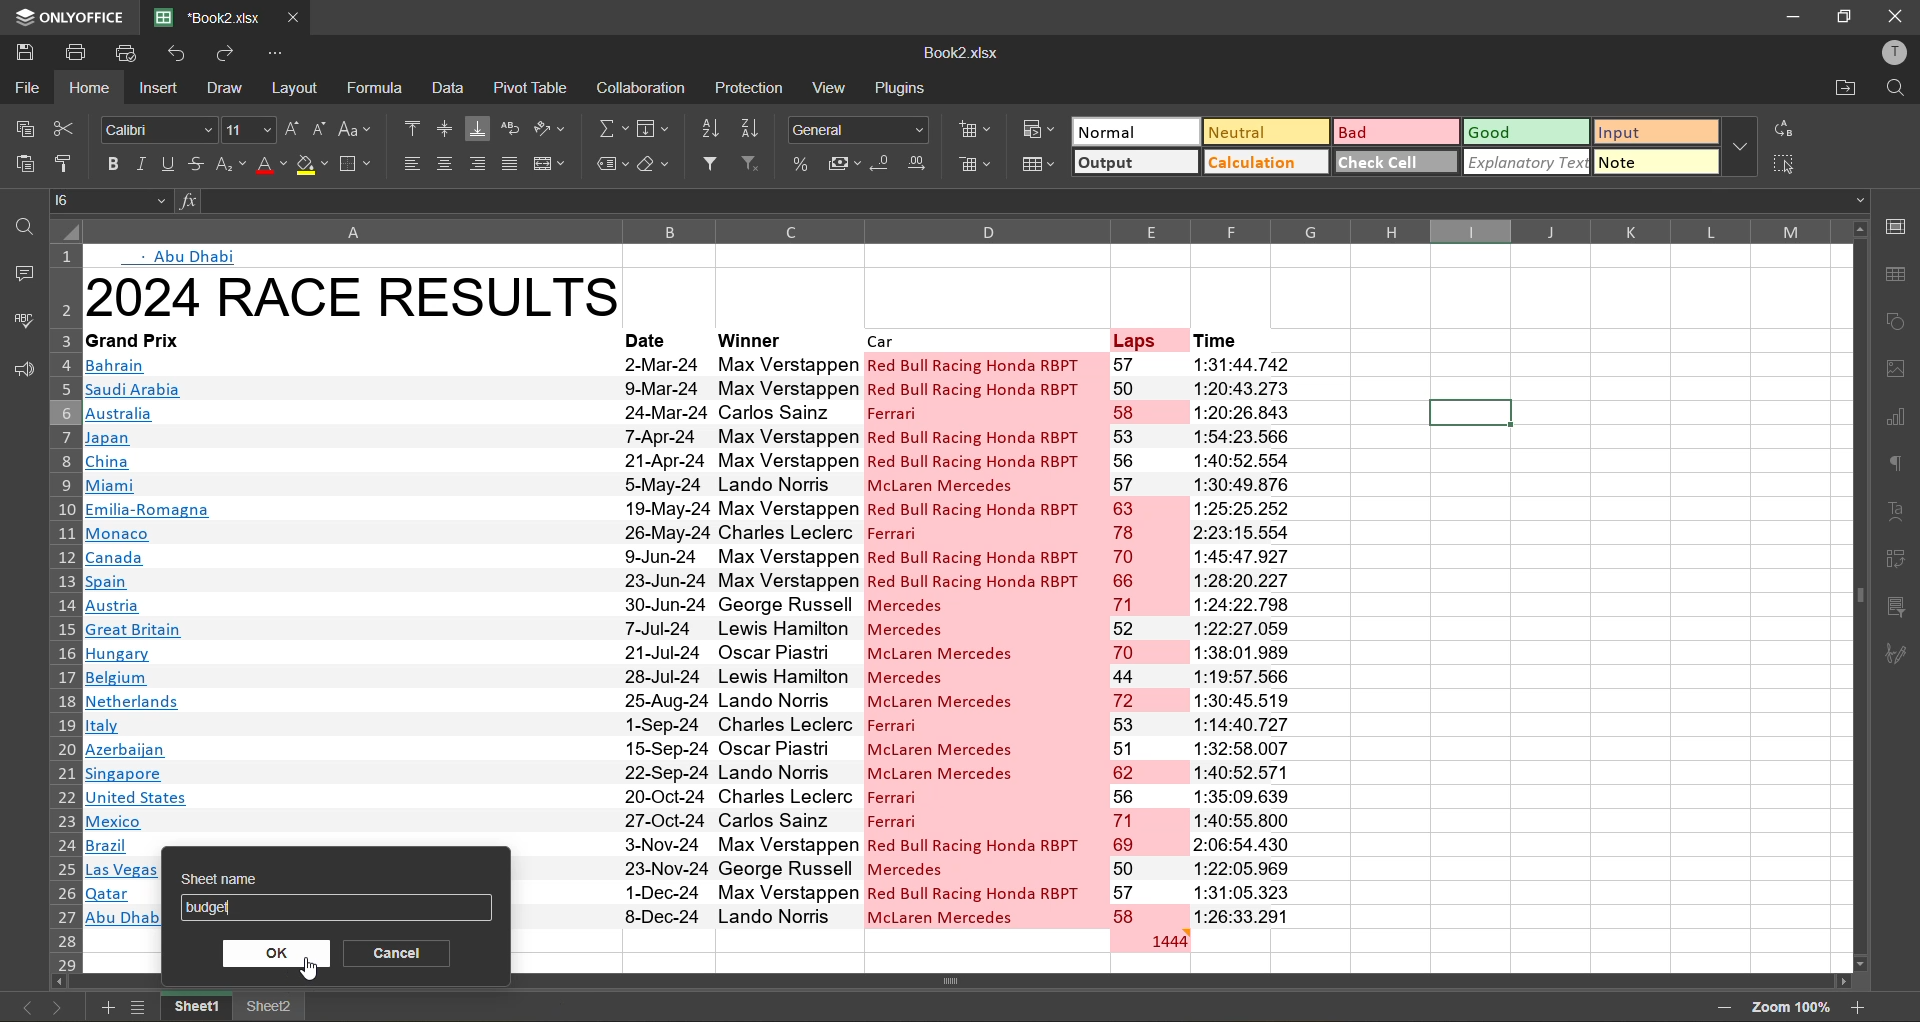 This screenshot has height=1022, width=1920. What do you see at coordinates (660, 337) in the screenshot?
I see `date` at bounding box center [660, 337].